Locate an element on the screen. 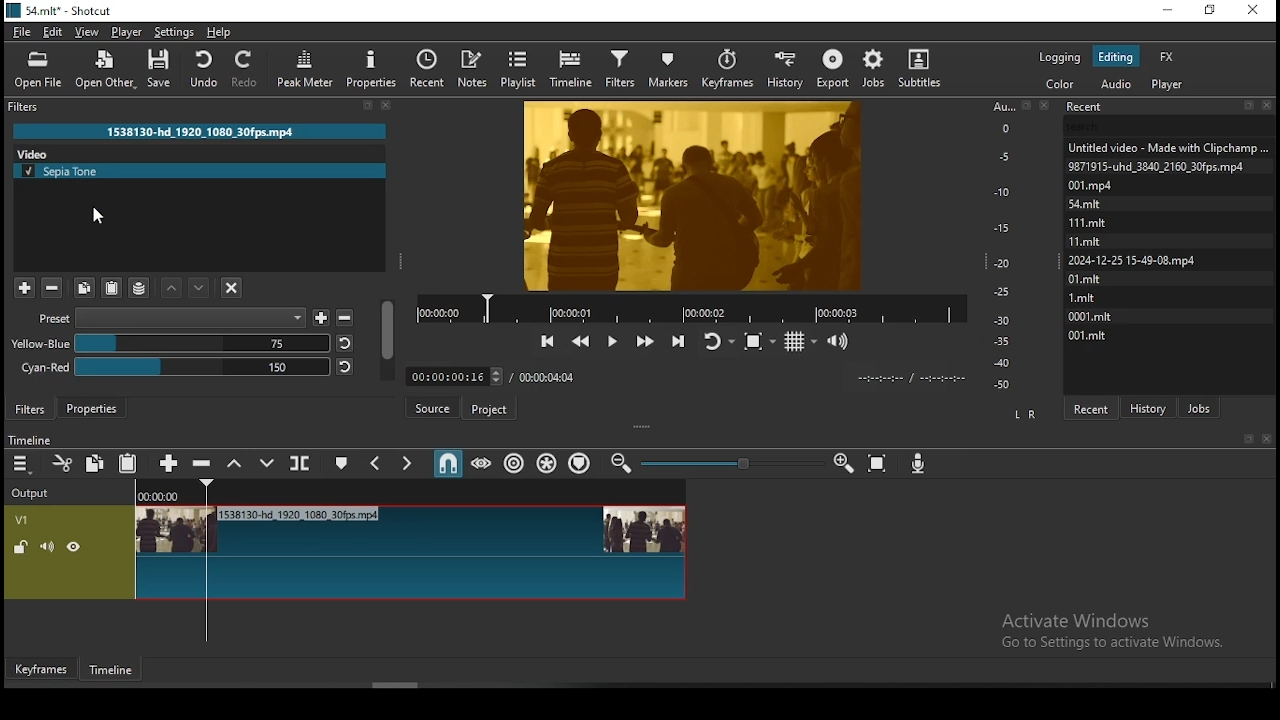 This screenshot has height=720, width=1280. redo is located at coordinates (248, 69).